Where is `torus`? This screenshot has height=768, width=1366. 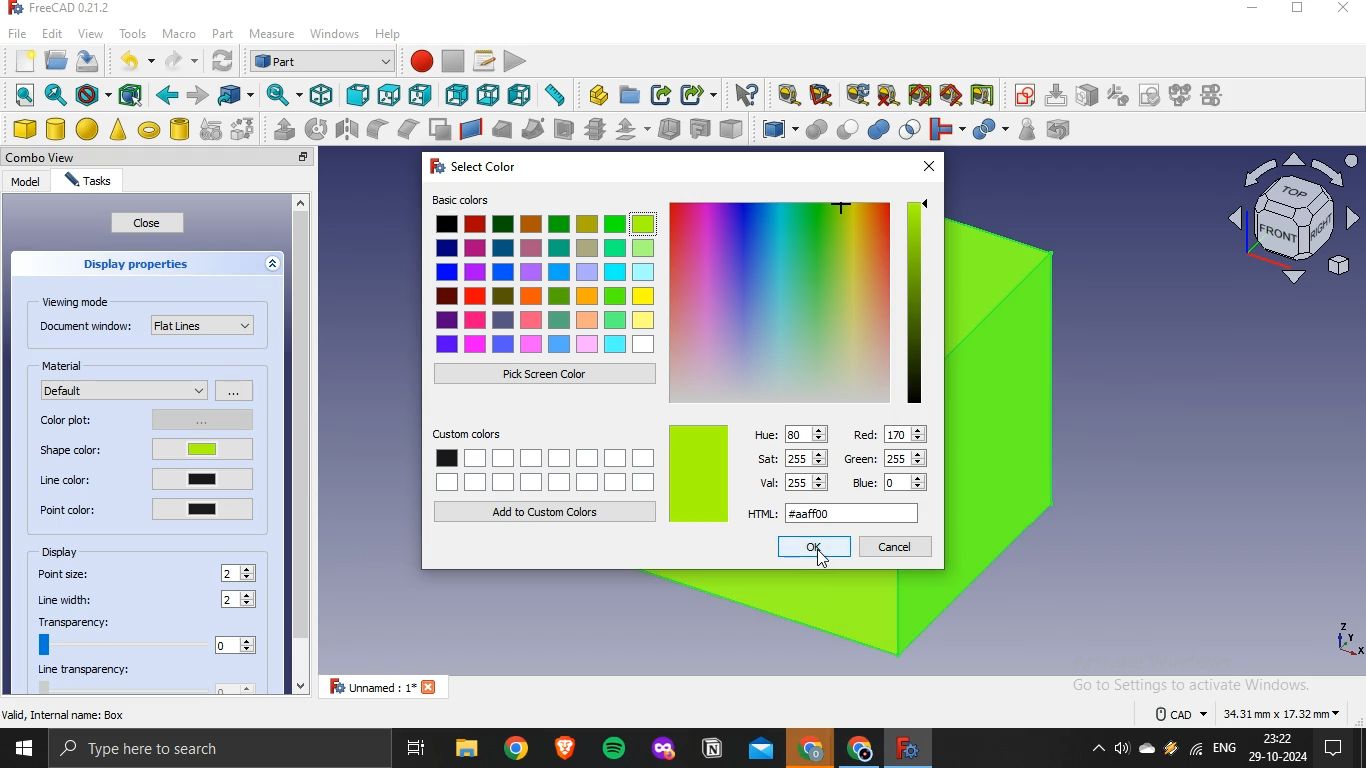 torus is located at coordinates (149, 130).